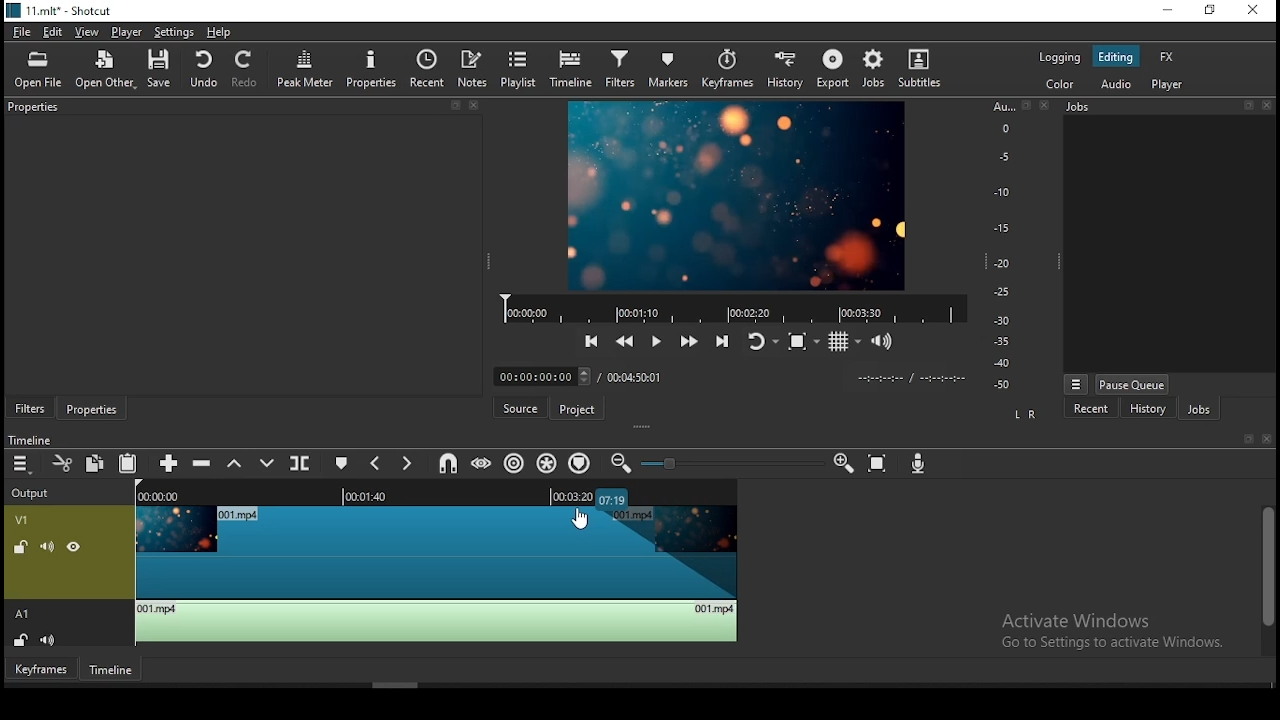 The image size is (1280, 720). Describe the element at coordinates (371, 68) in the screenshot. I see `properties` at that location.